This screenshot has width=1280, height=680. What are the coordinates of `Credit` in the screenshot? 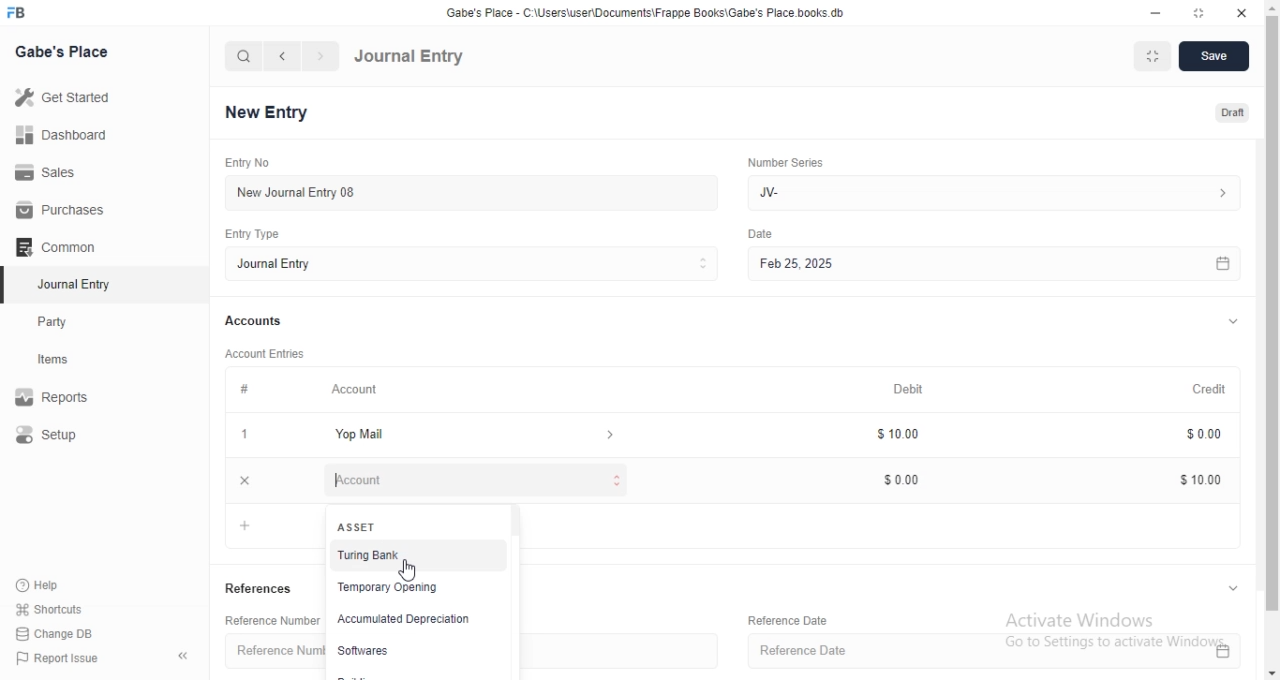 It's located at (1216, 389).